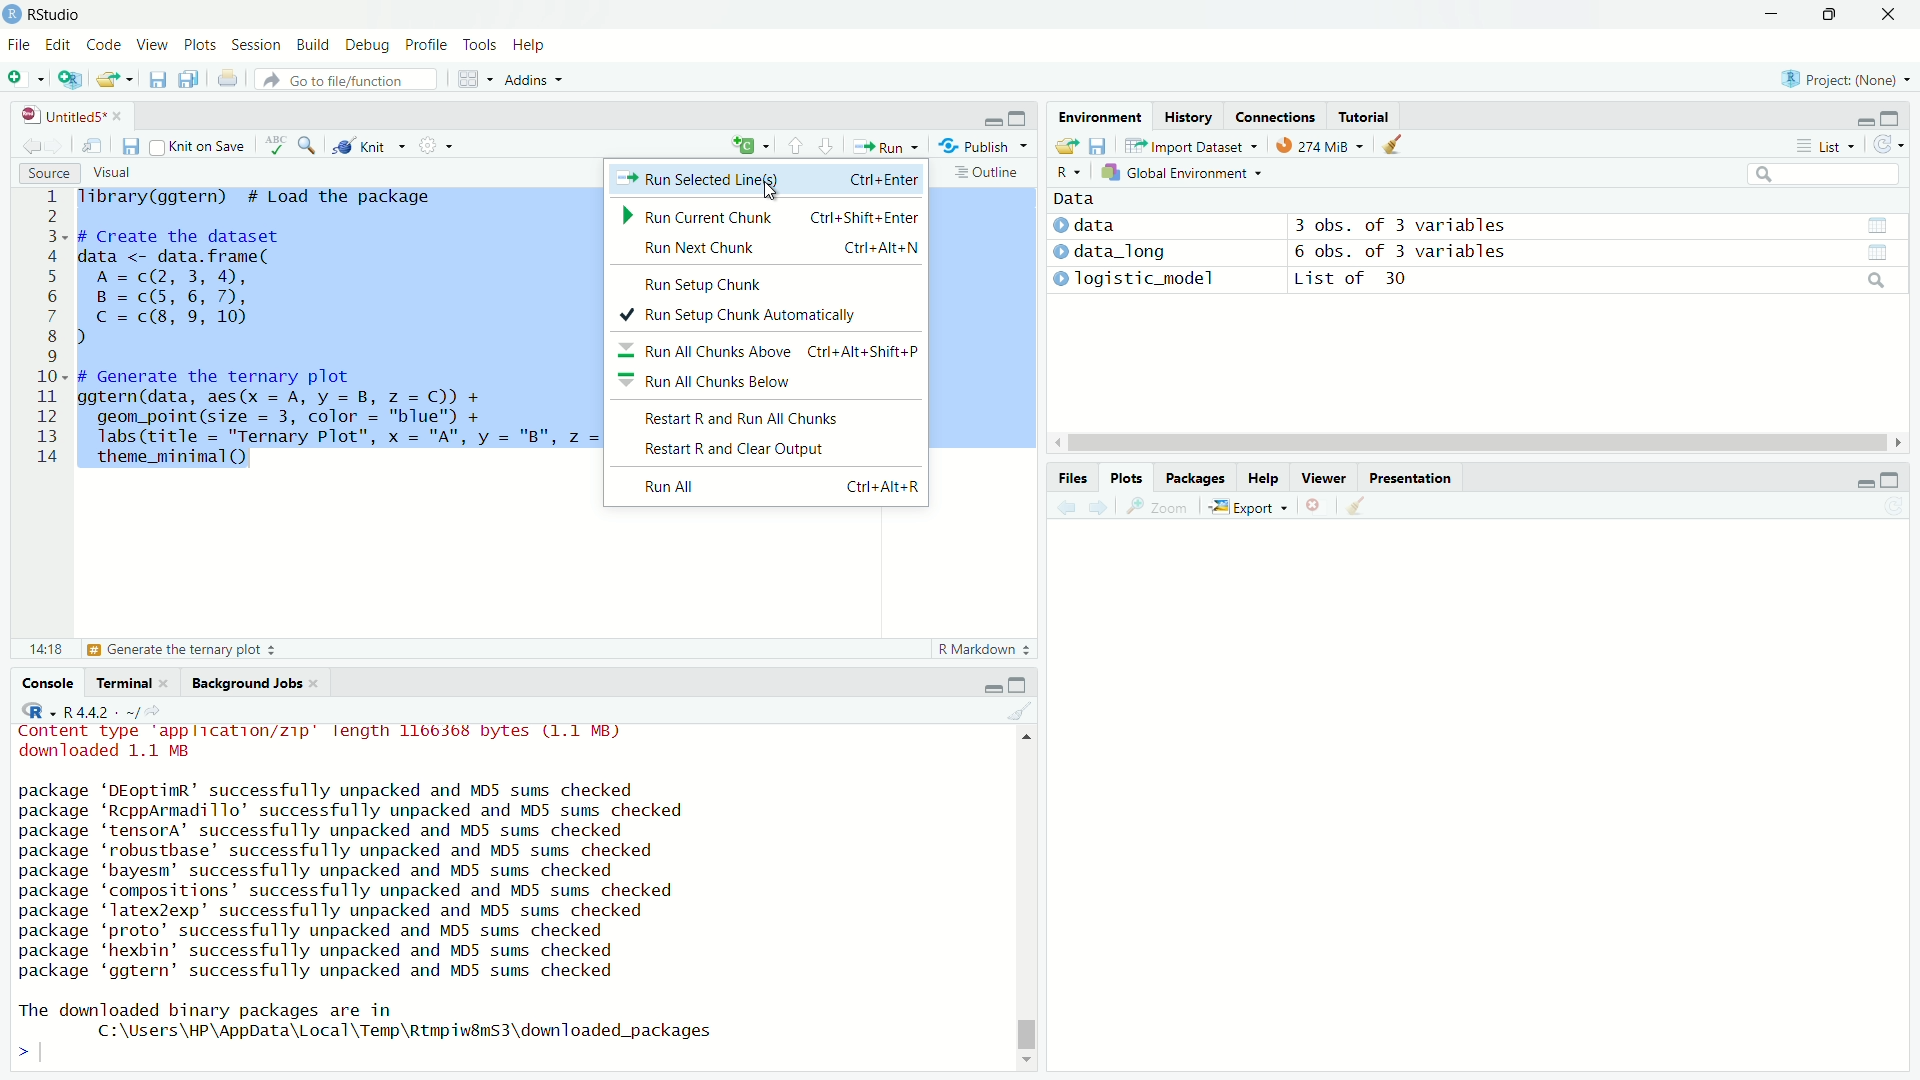 The image size is (1920, 1080). I want to click on save, so click(1101, 143).